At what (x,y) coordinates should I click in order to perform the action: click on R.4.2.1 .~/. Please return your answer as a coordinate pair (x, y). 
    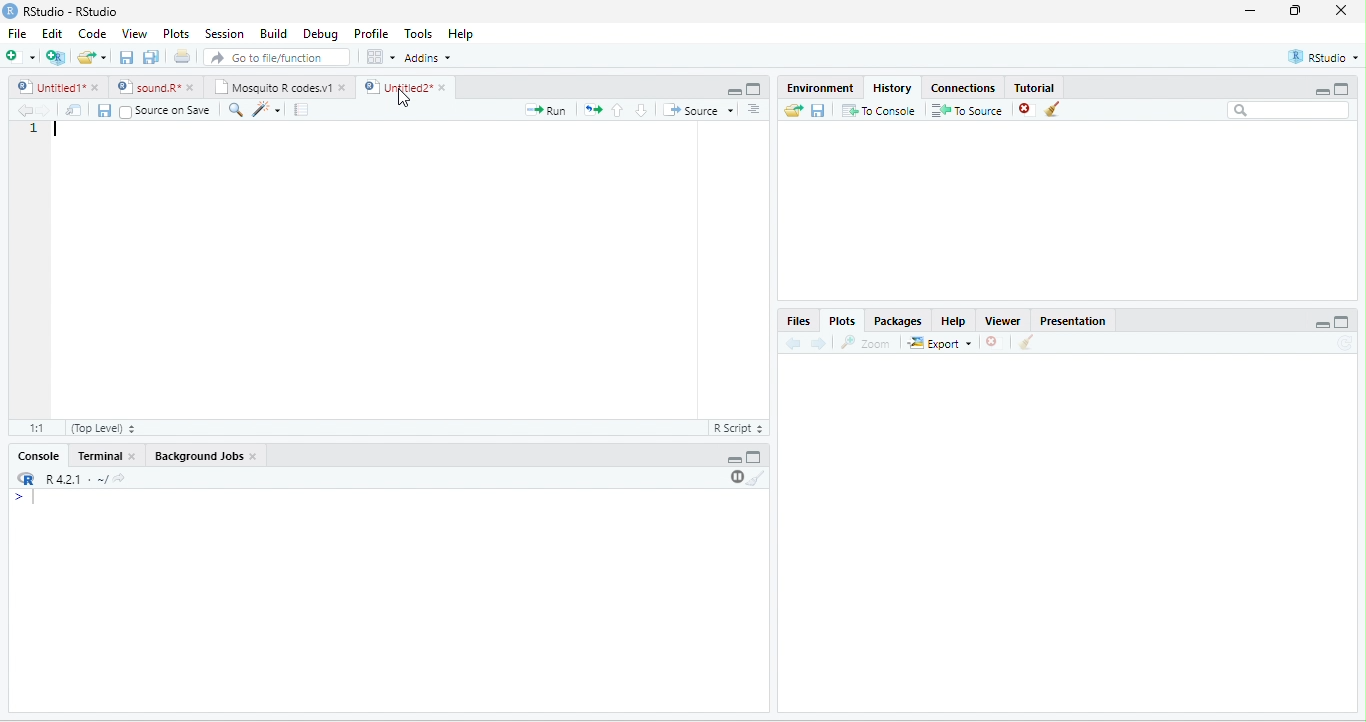
    Looking at the image, I should click on (71, 480).